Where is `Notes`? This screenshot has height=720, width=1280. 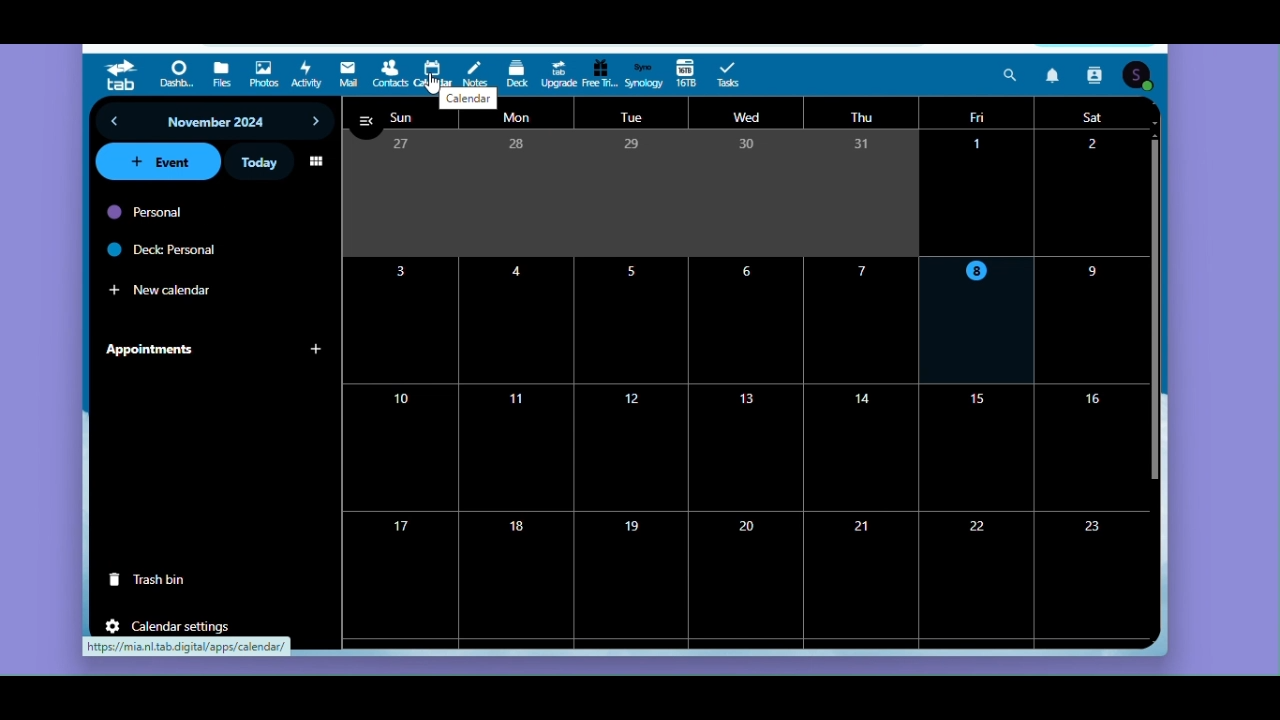 Notes is located at coordinates (476, 71).